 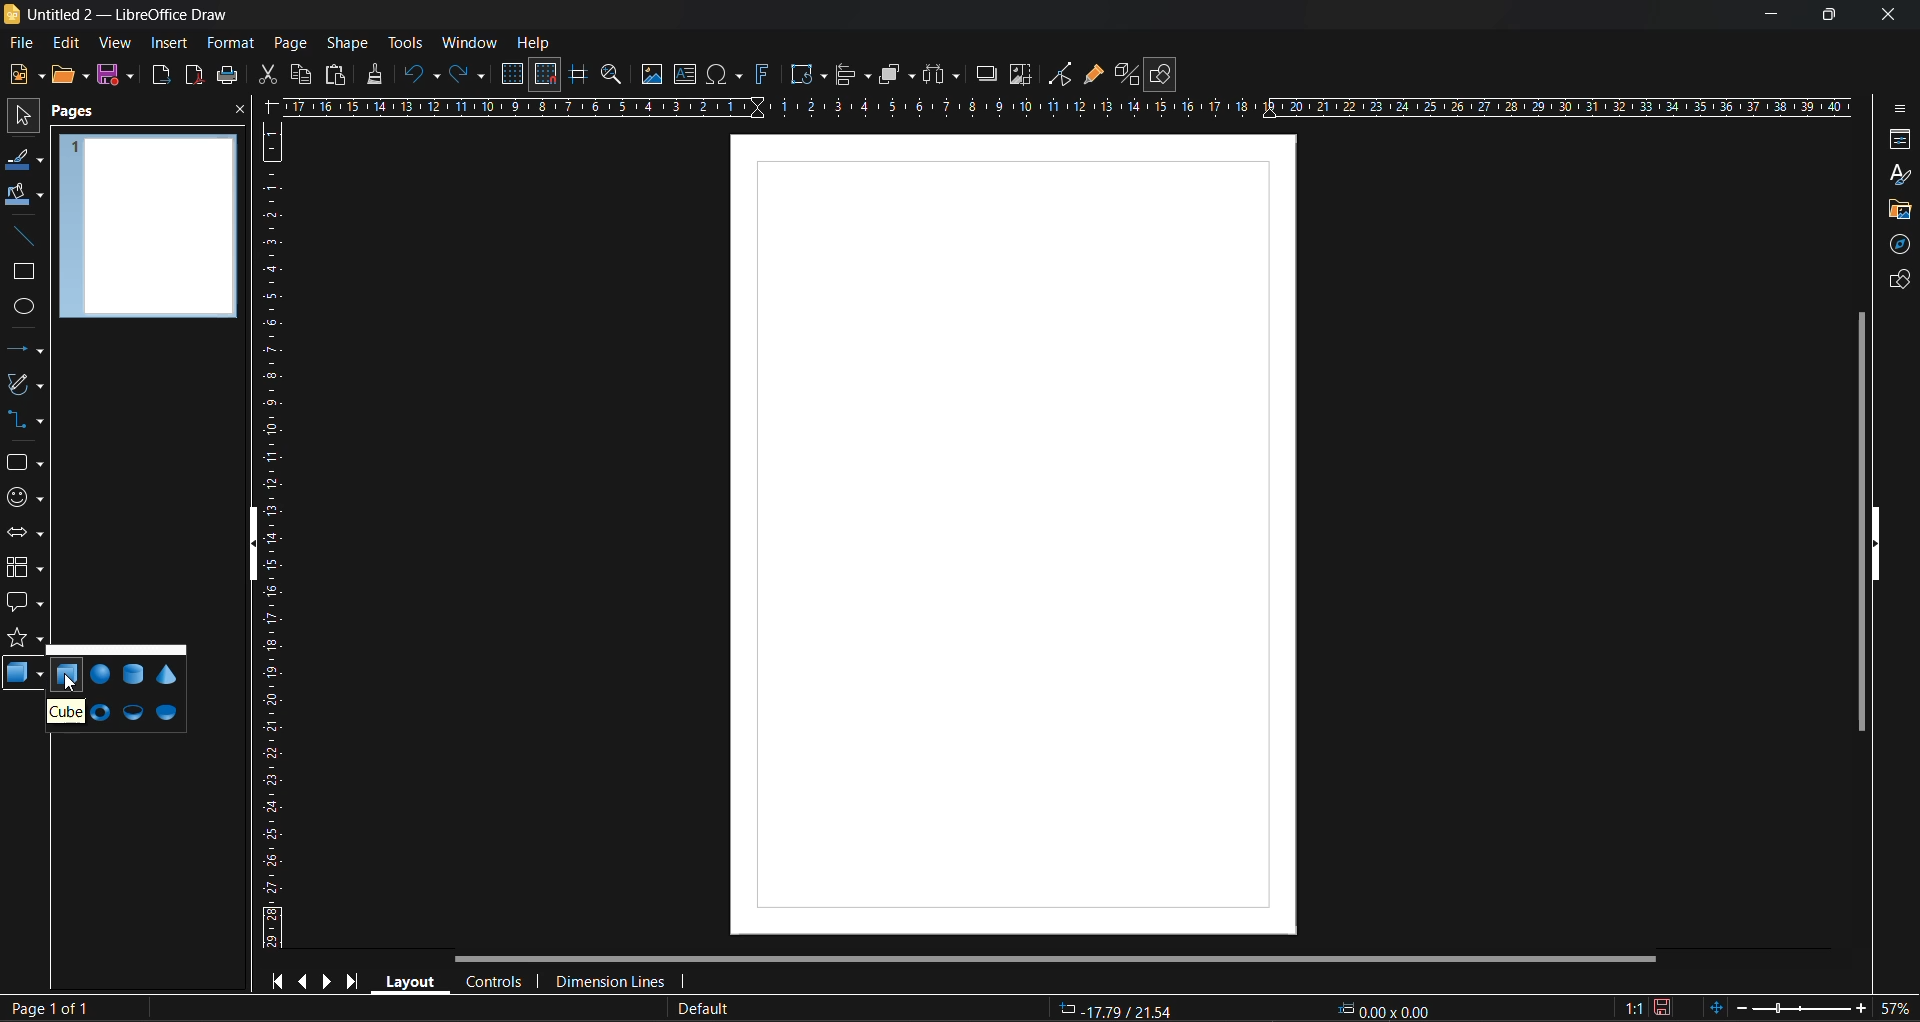 I want to click on layout, so click(x=413, y=981).